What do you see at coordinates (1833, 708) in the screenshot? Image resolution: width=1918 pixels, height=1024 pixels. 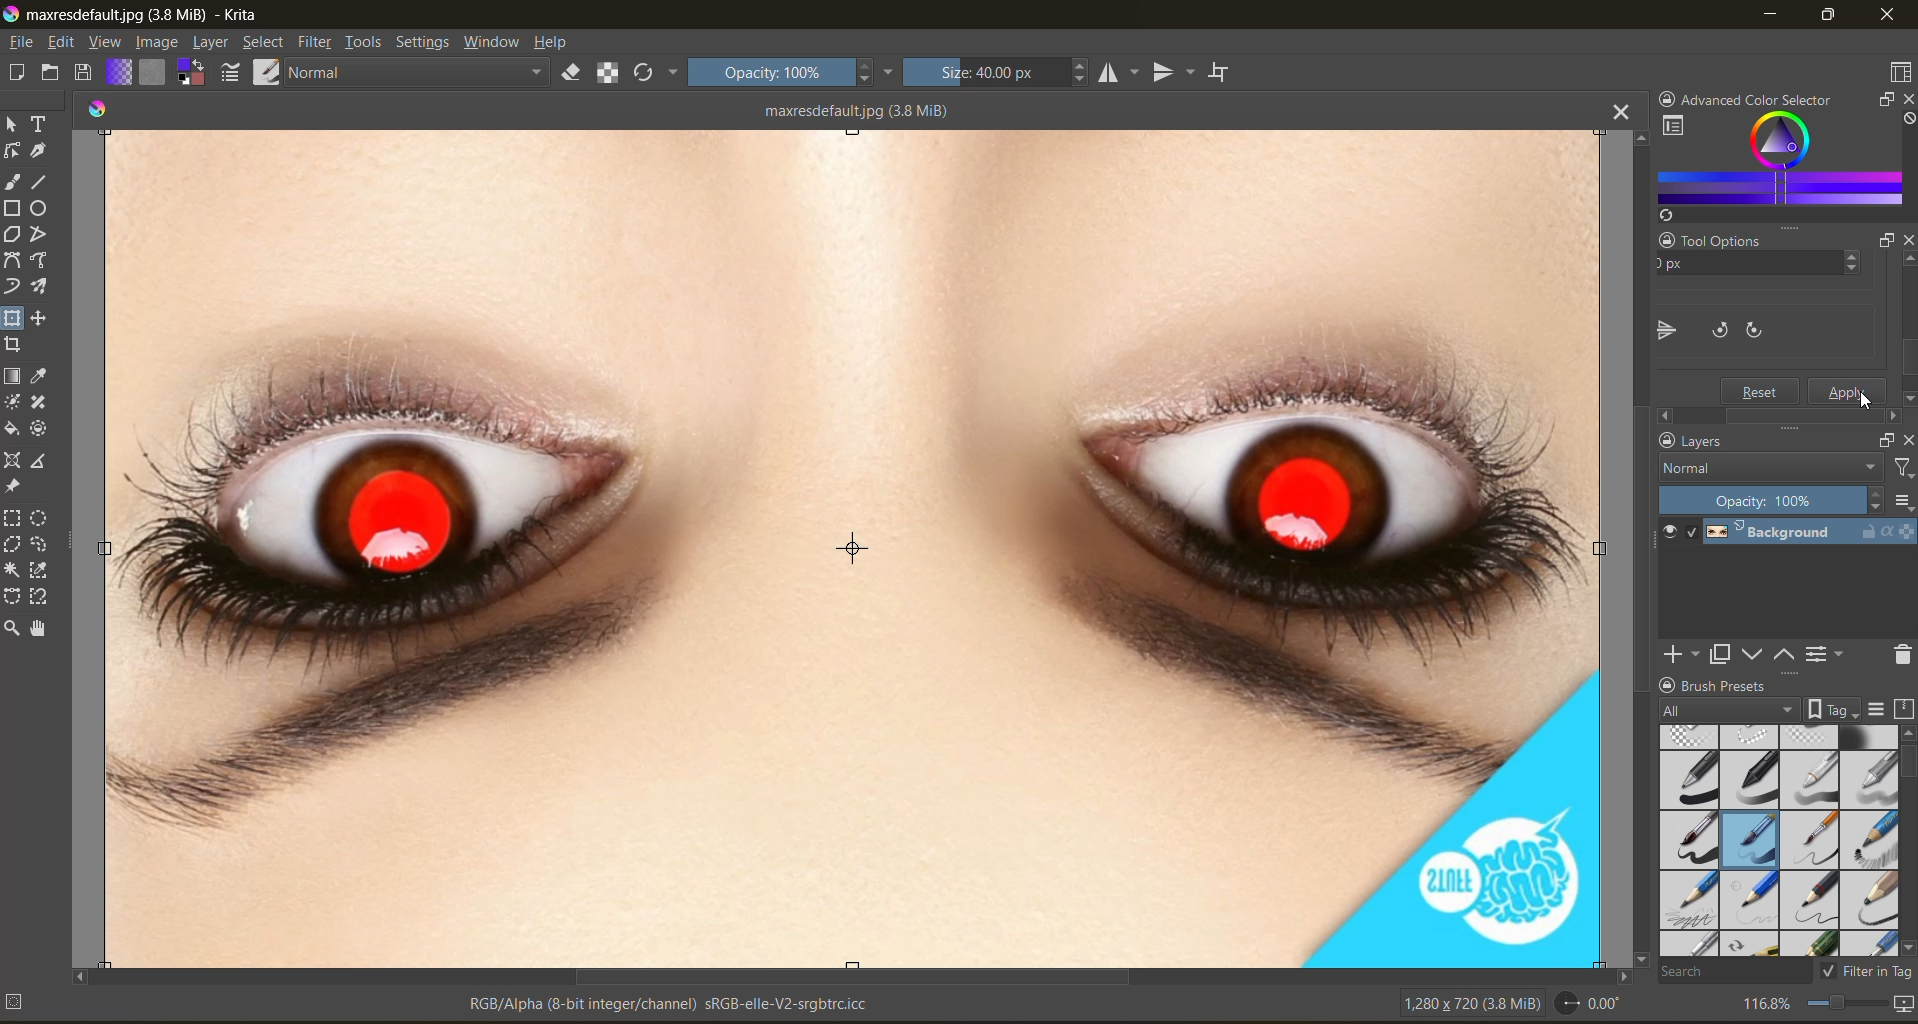 I see `show tag box` at bounding box center [1833, 708].